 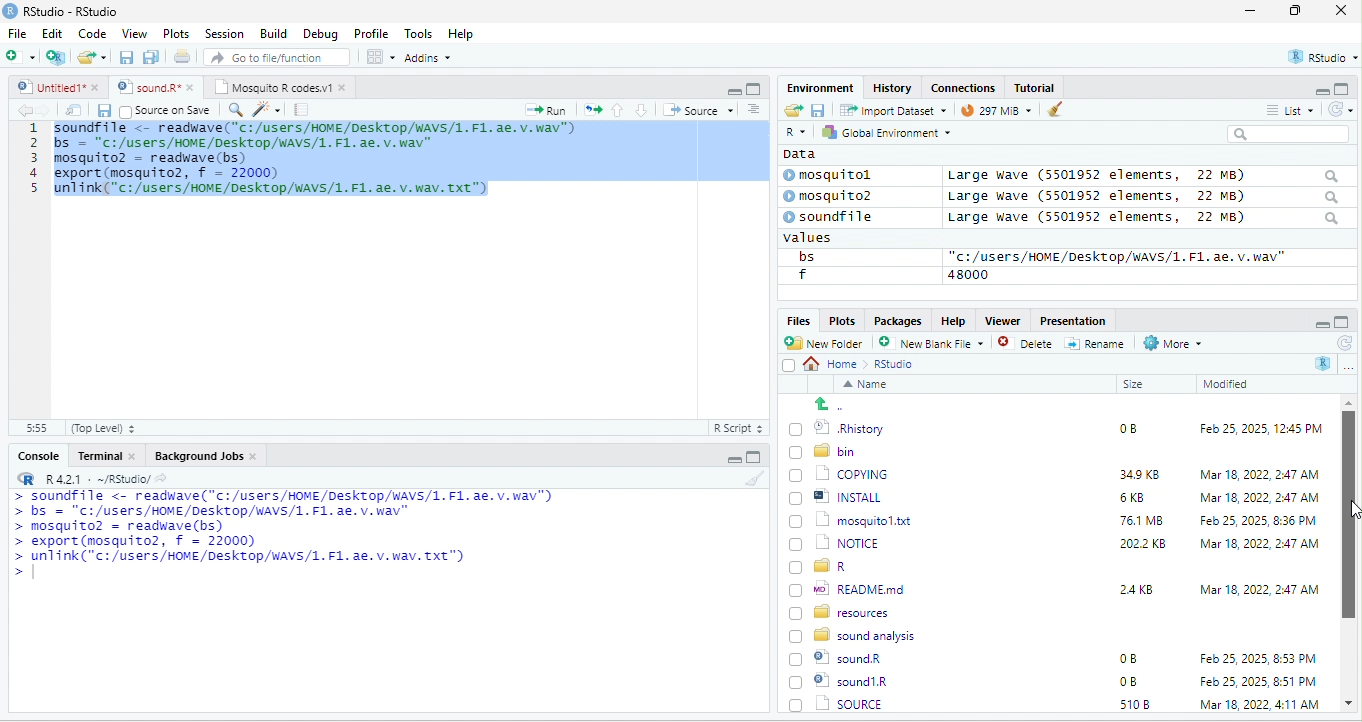 I want to click on Presentation, so click(x=1071, y=320).